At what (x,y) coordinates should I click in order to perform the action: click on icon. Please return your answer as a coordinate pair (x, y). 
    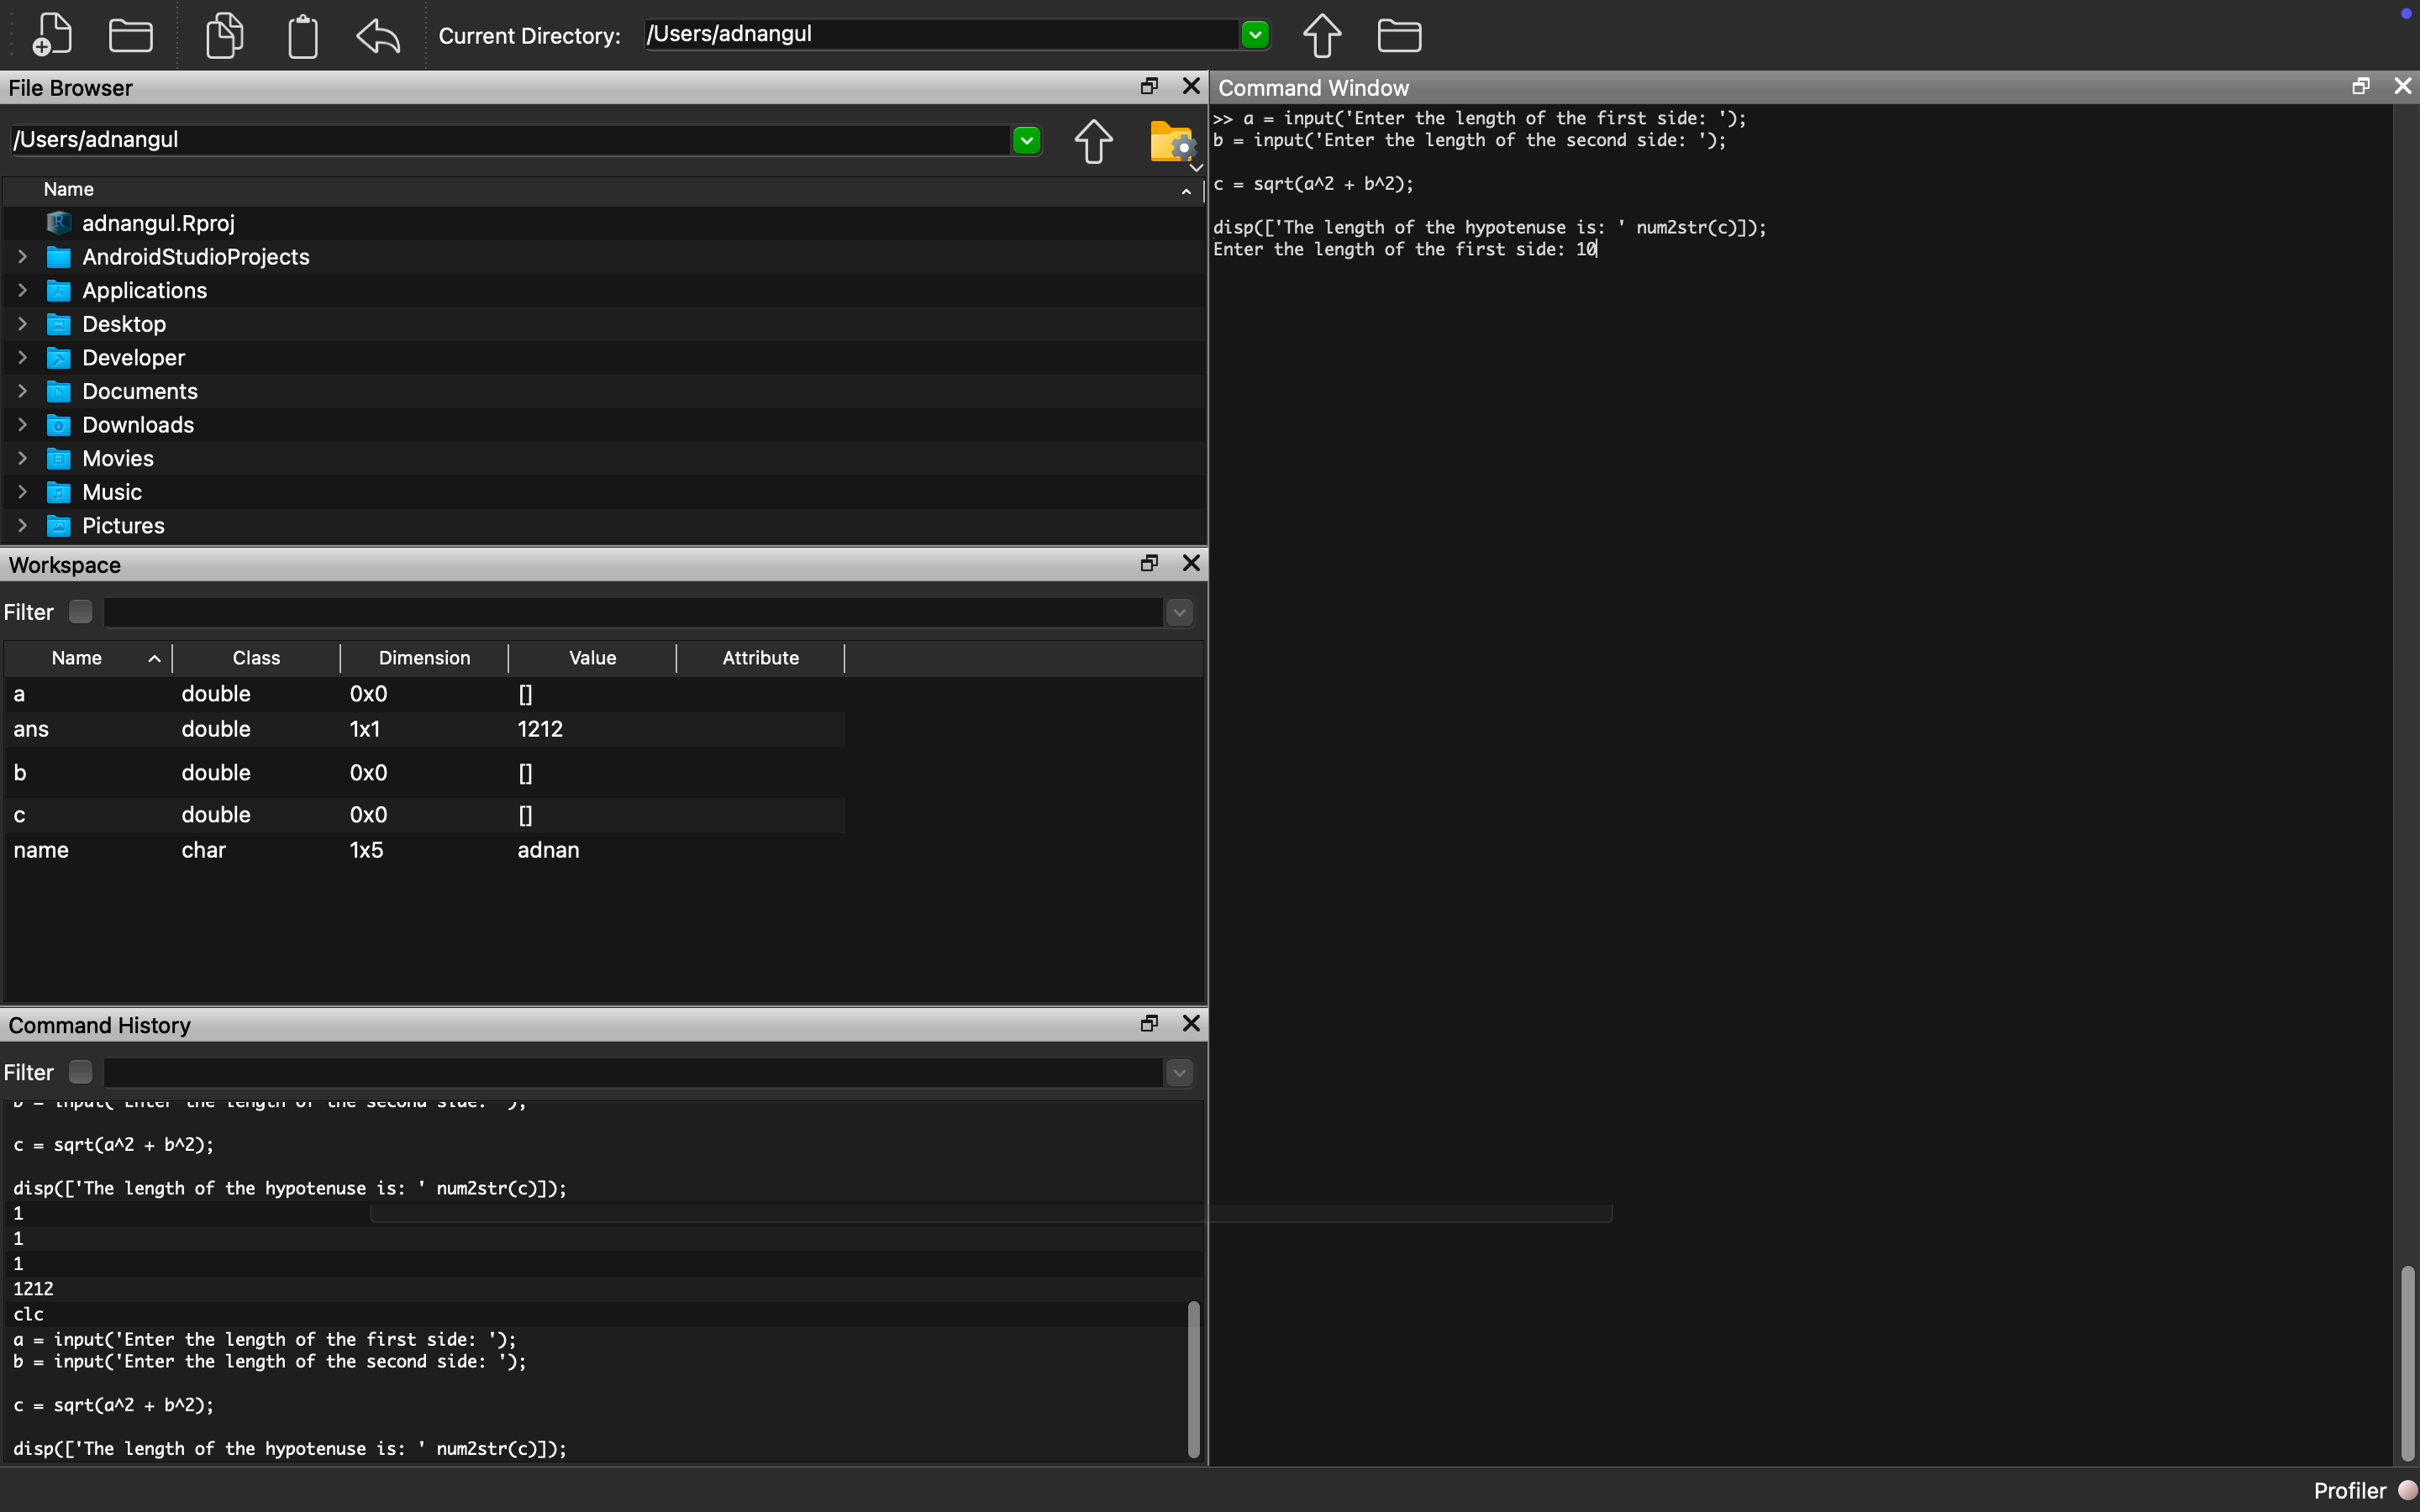
    Looking at the image, I should click on (2400, 17).